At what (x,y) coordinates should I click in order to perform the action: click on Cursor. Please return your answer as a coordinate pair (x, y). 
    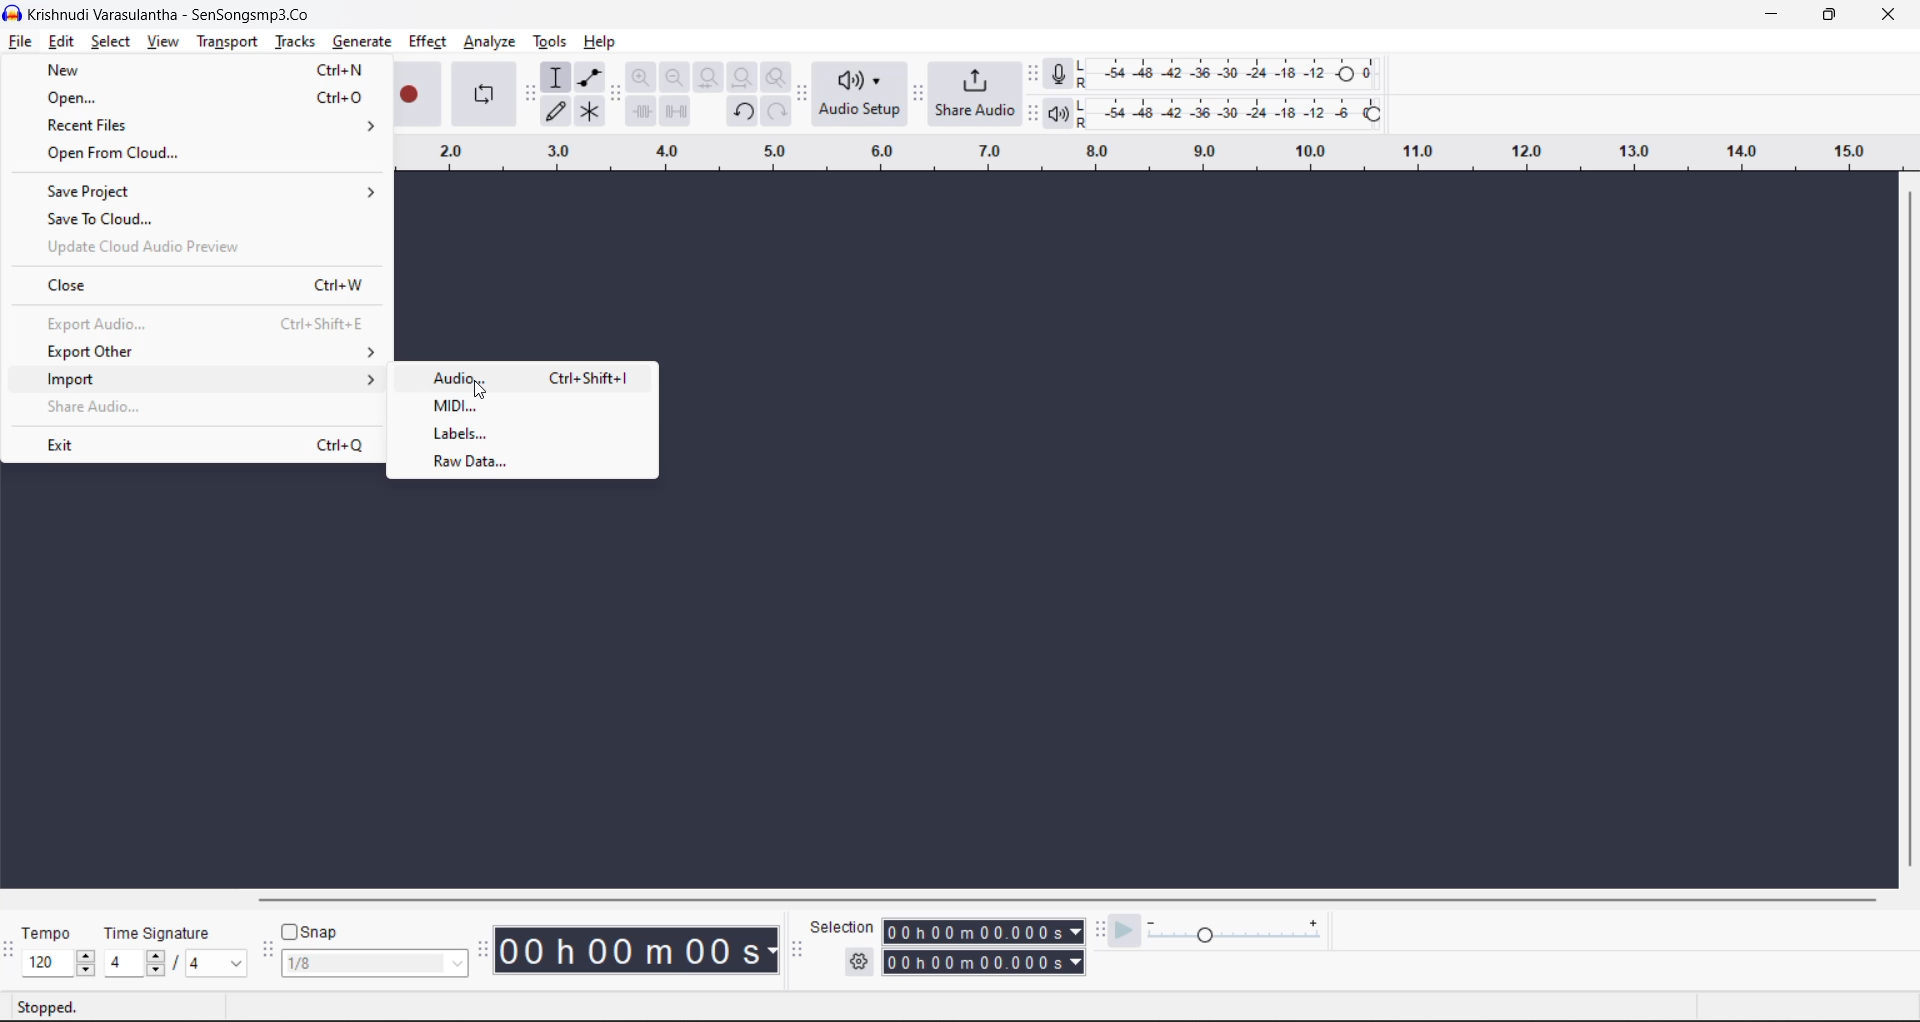
    Looking at the image, I should click on (485, 393).